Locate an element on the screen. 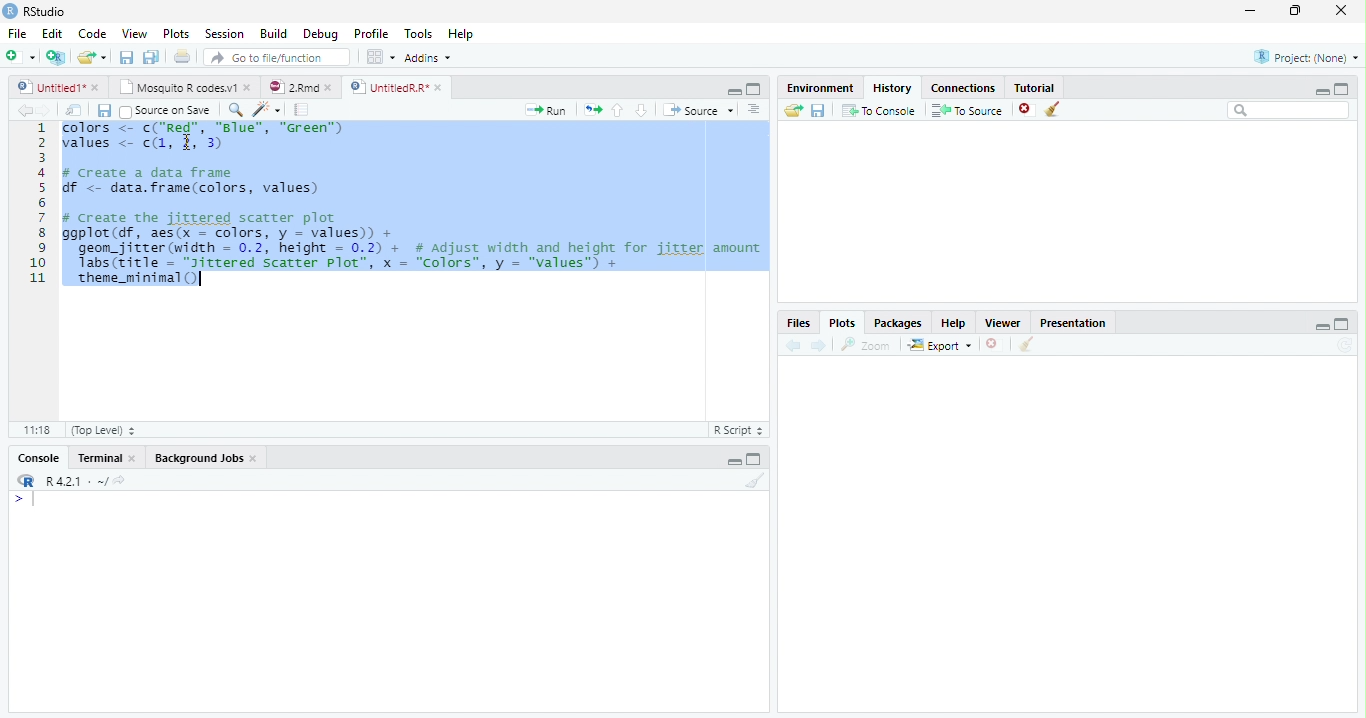 This screenshot has height=718, width=1366. Export is located at coordinates (941, 344).